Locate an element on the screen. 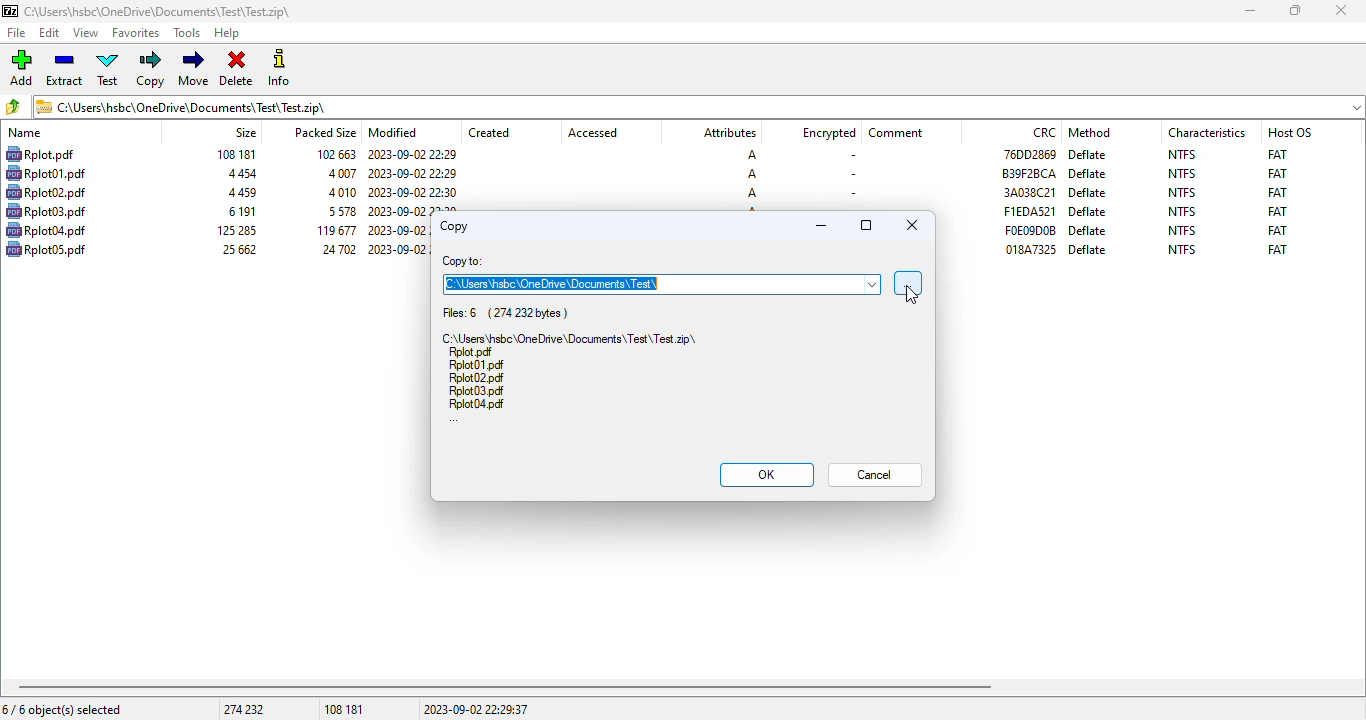 This screenshot has height=720, width=1366. packed size is located at coordinates (335, 249).